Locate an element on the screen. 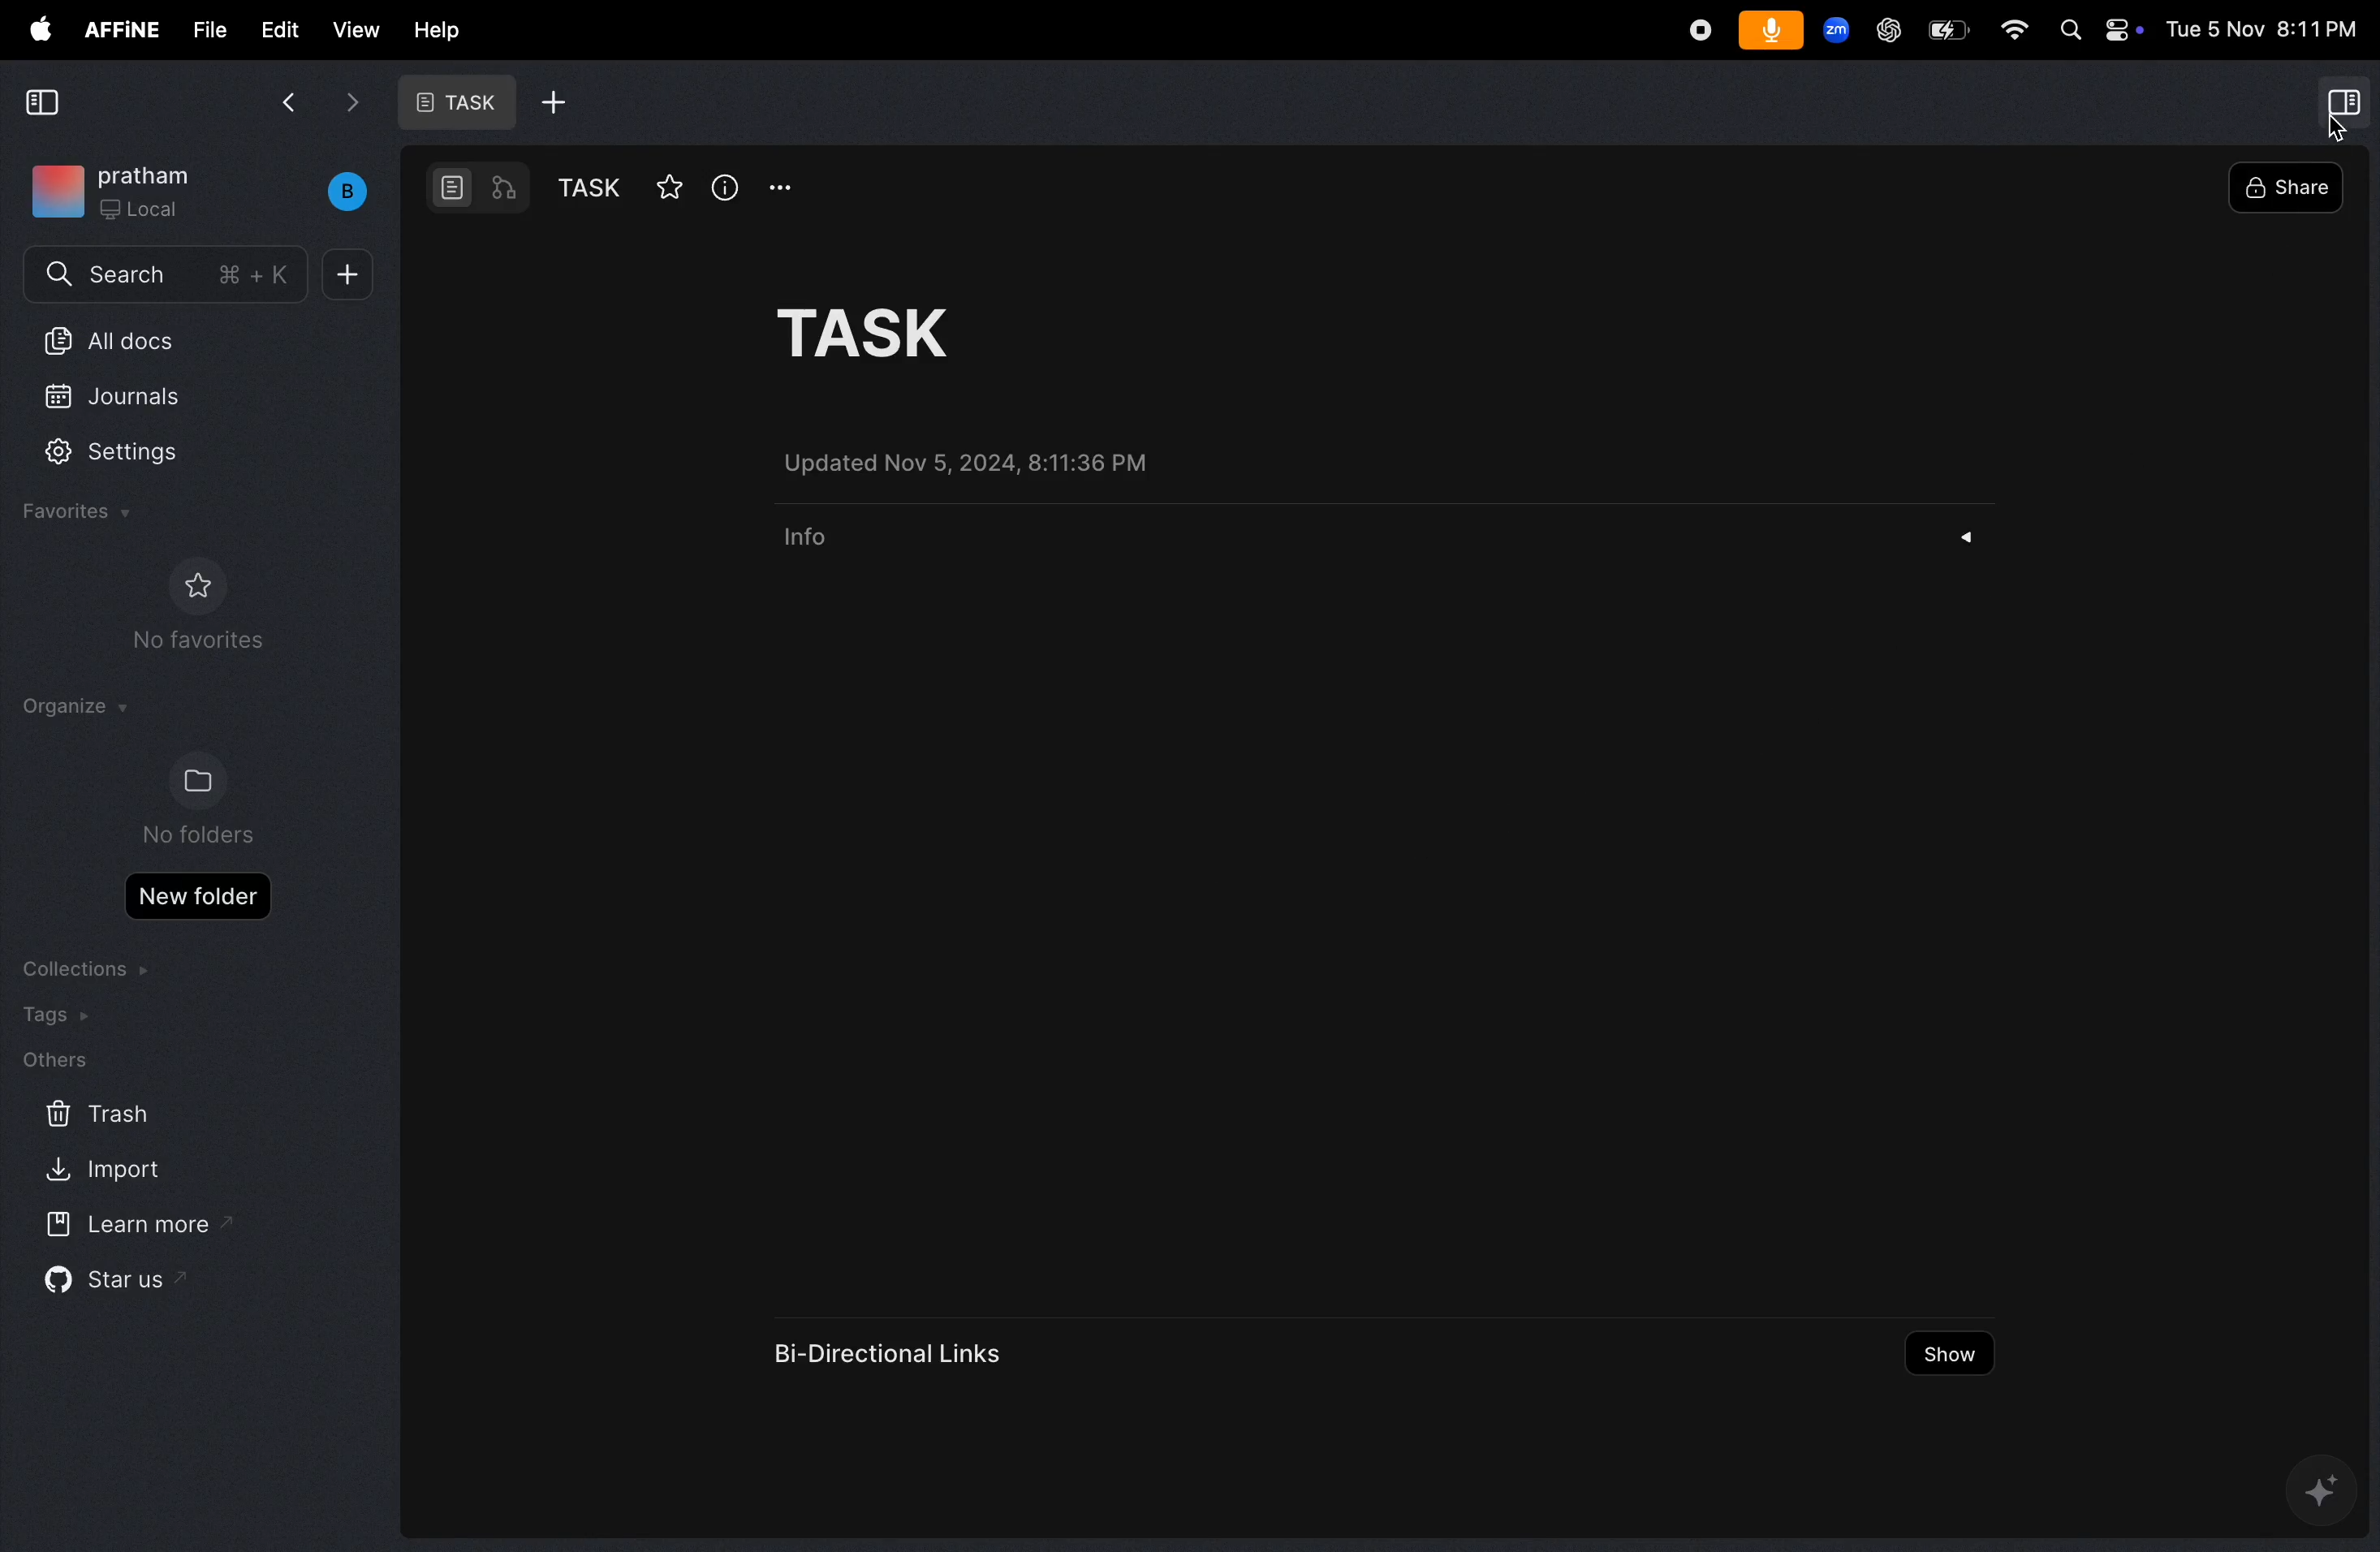 This screenshot has width=2380, height=1552. cursor is located at coordinates (2341, 129).